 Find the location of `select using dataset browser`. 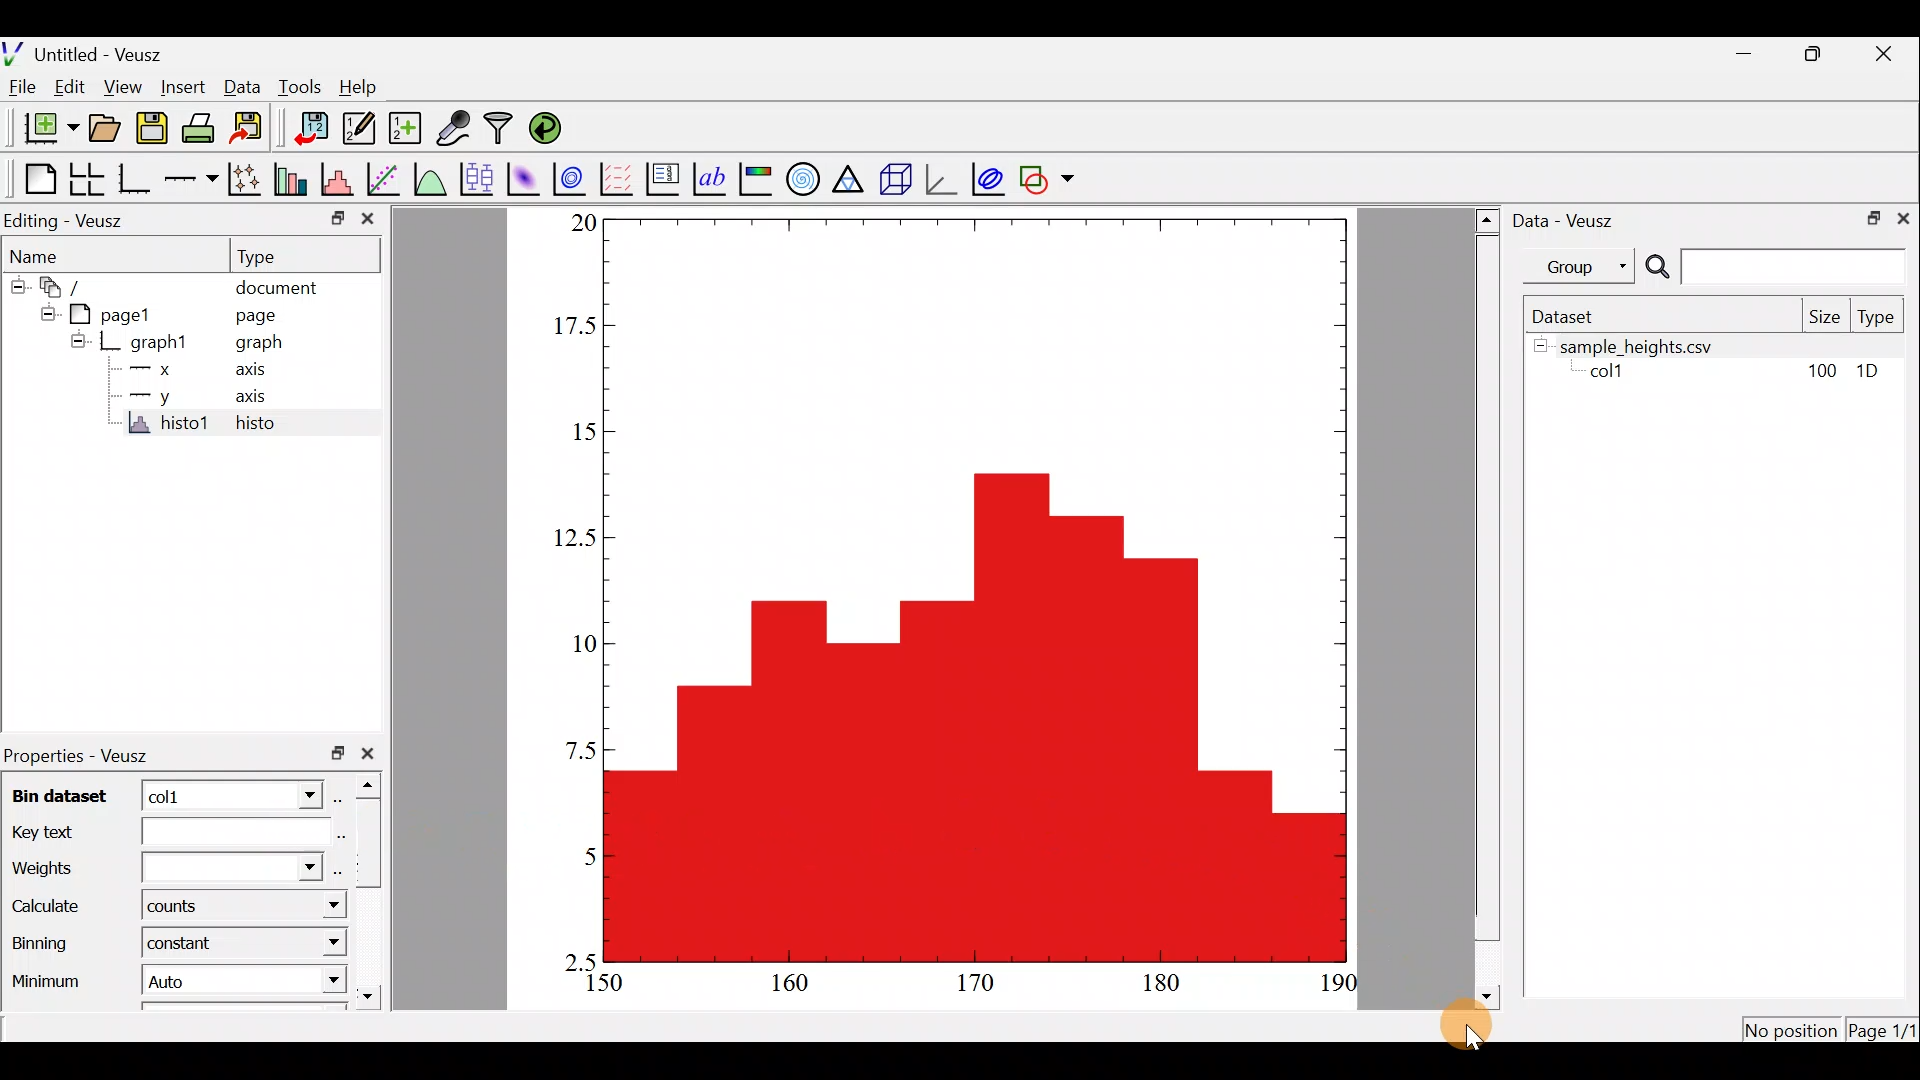

select using dataset browser is located at coordinates (336, 869).